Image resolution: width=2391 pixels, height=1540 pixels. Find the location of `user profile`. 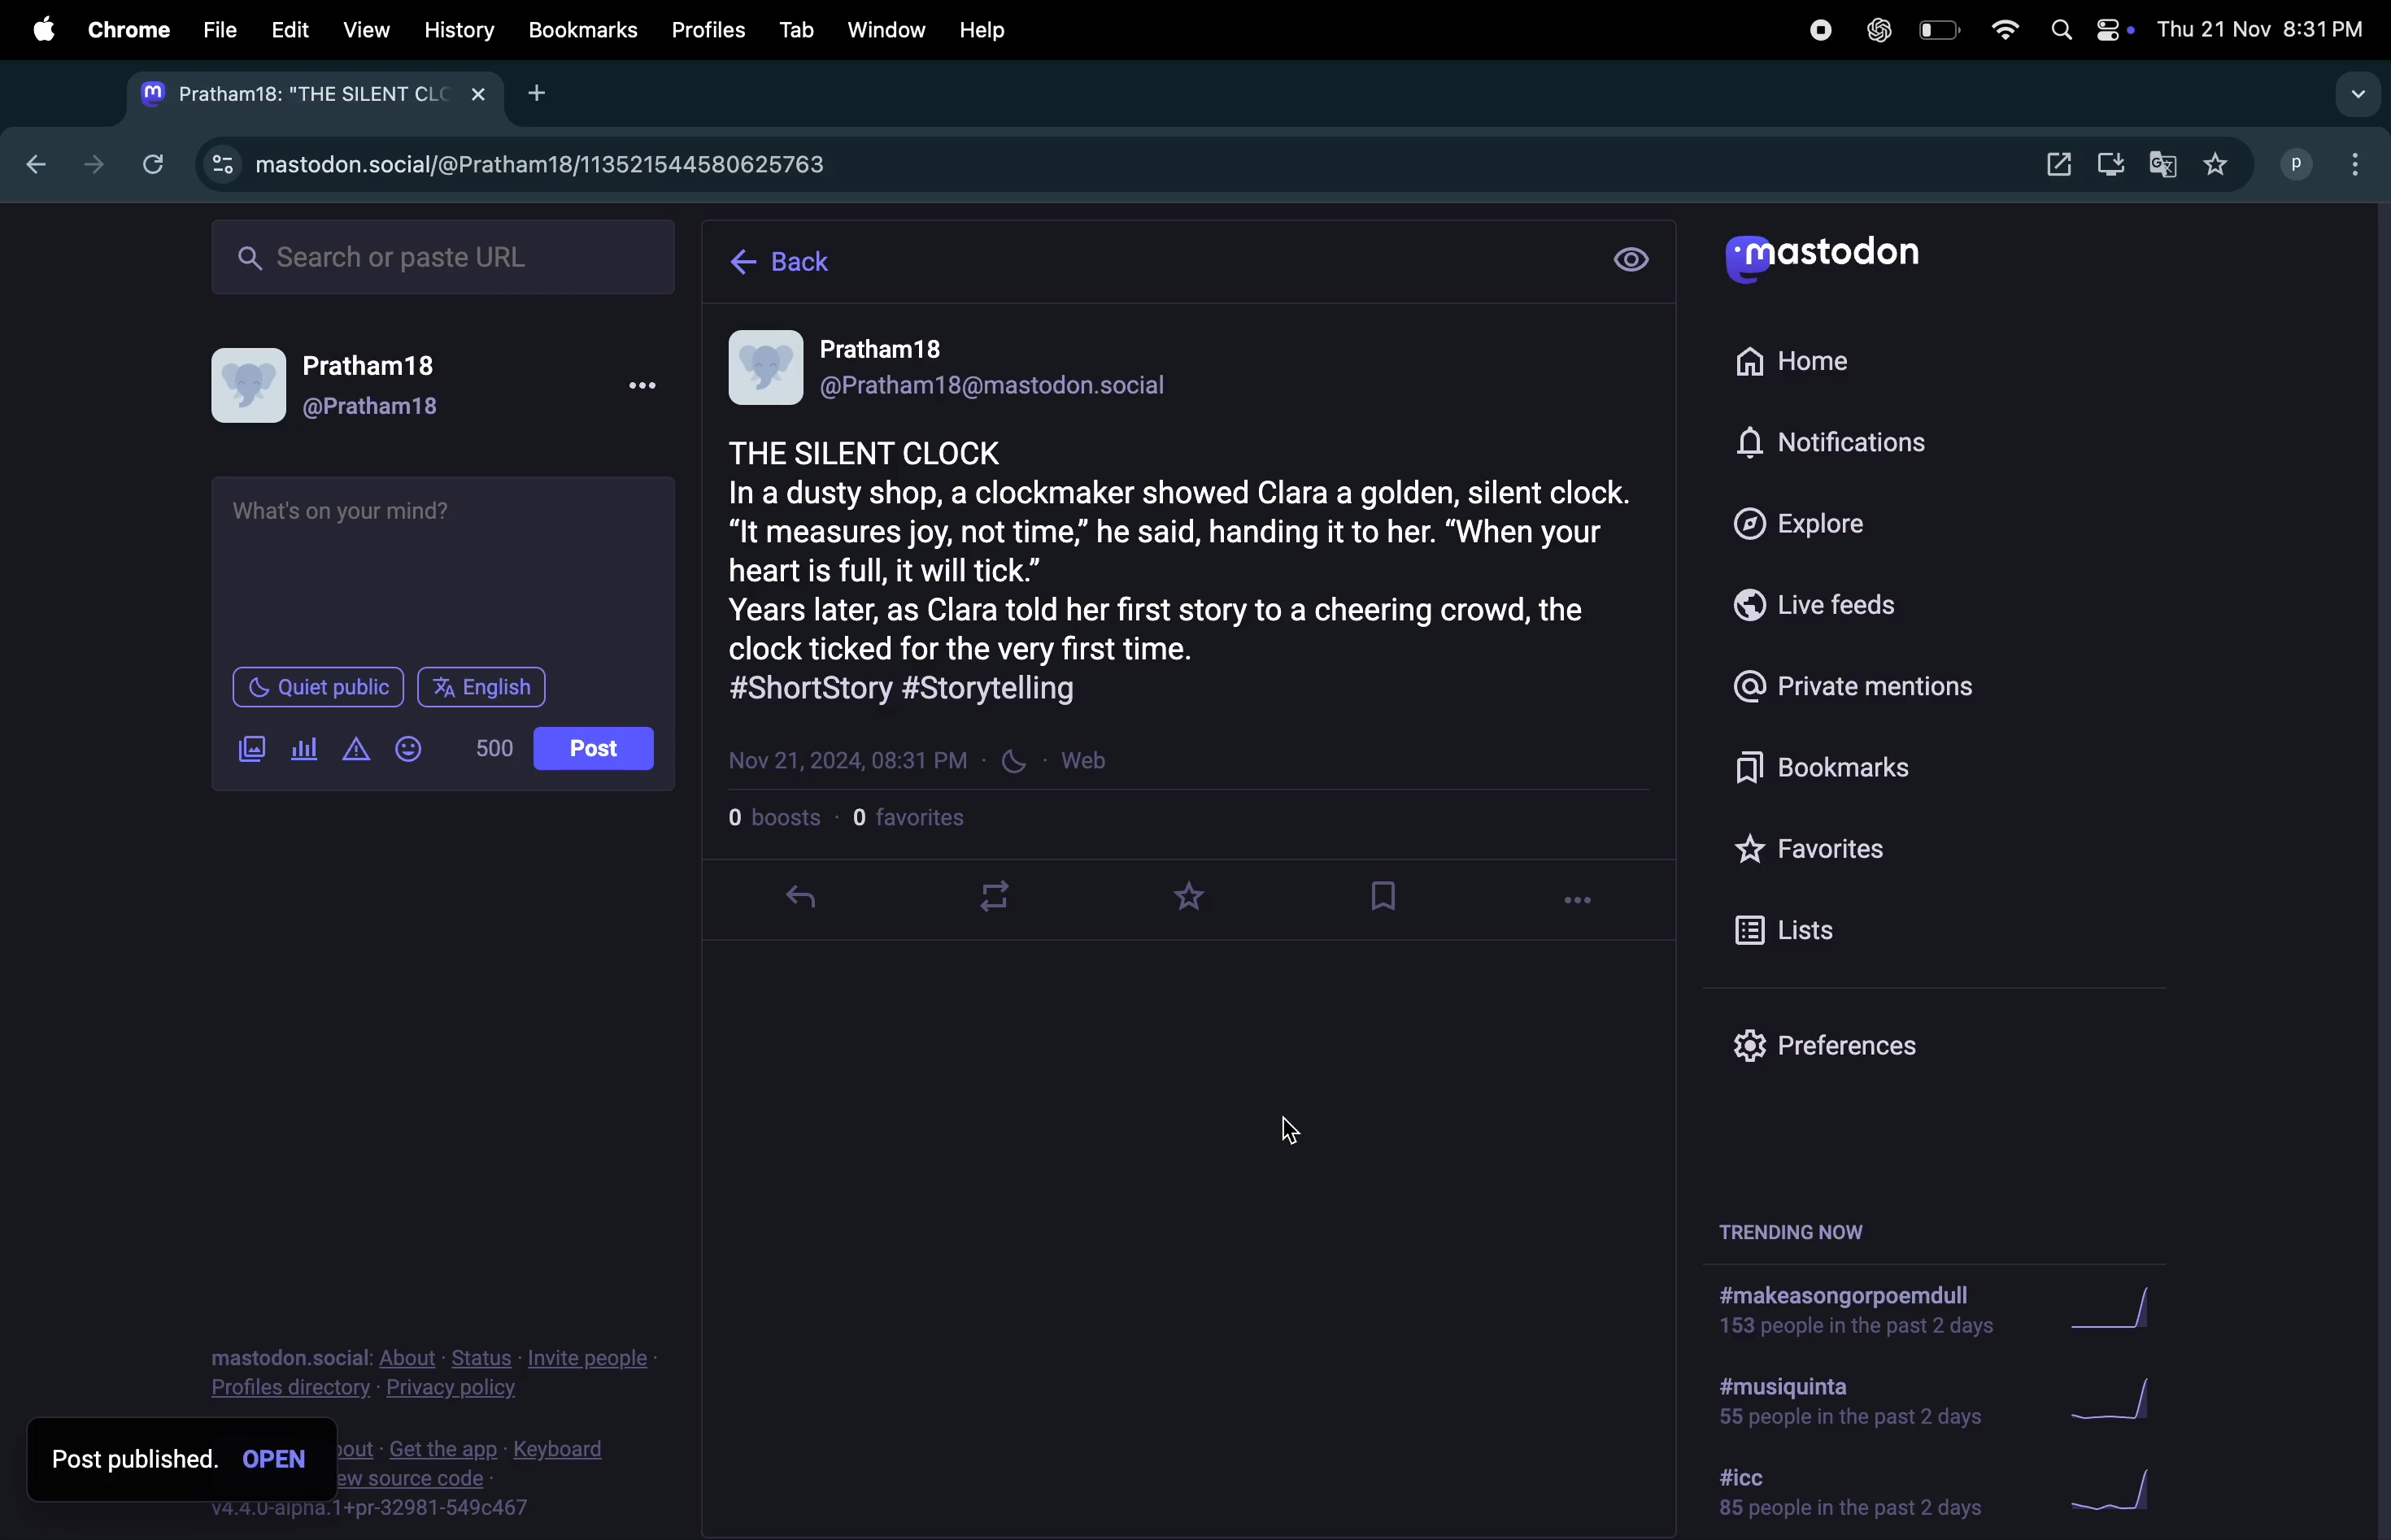

user profile is located at coordinates (253, 387).